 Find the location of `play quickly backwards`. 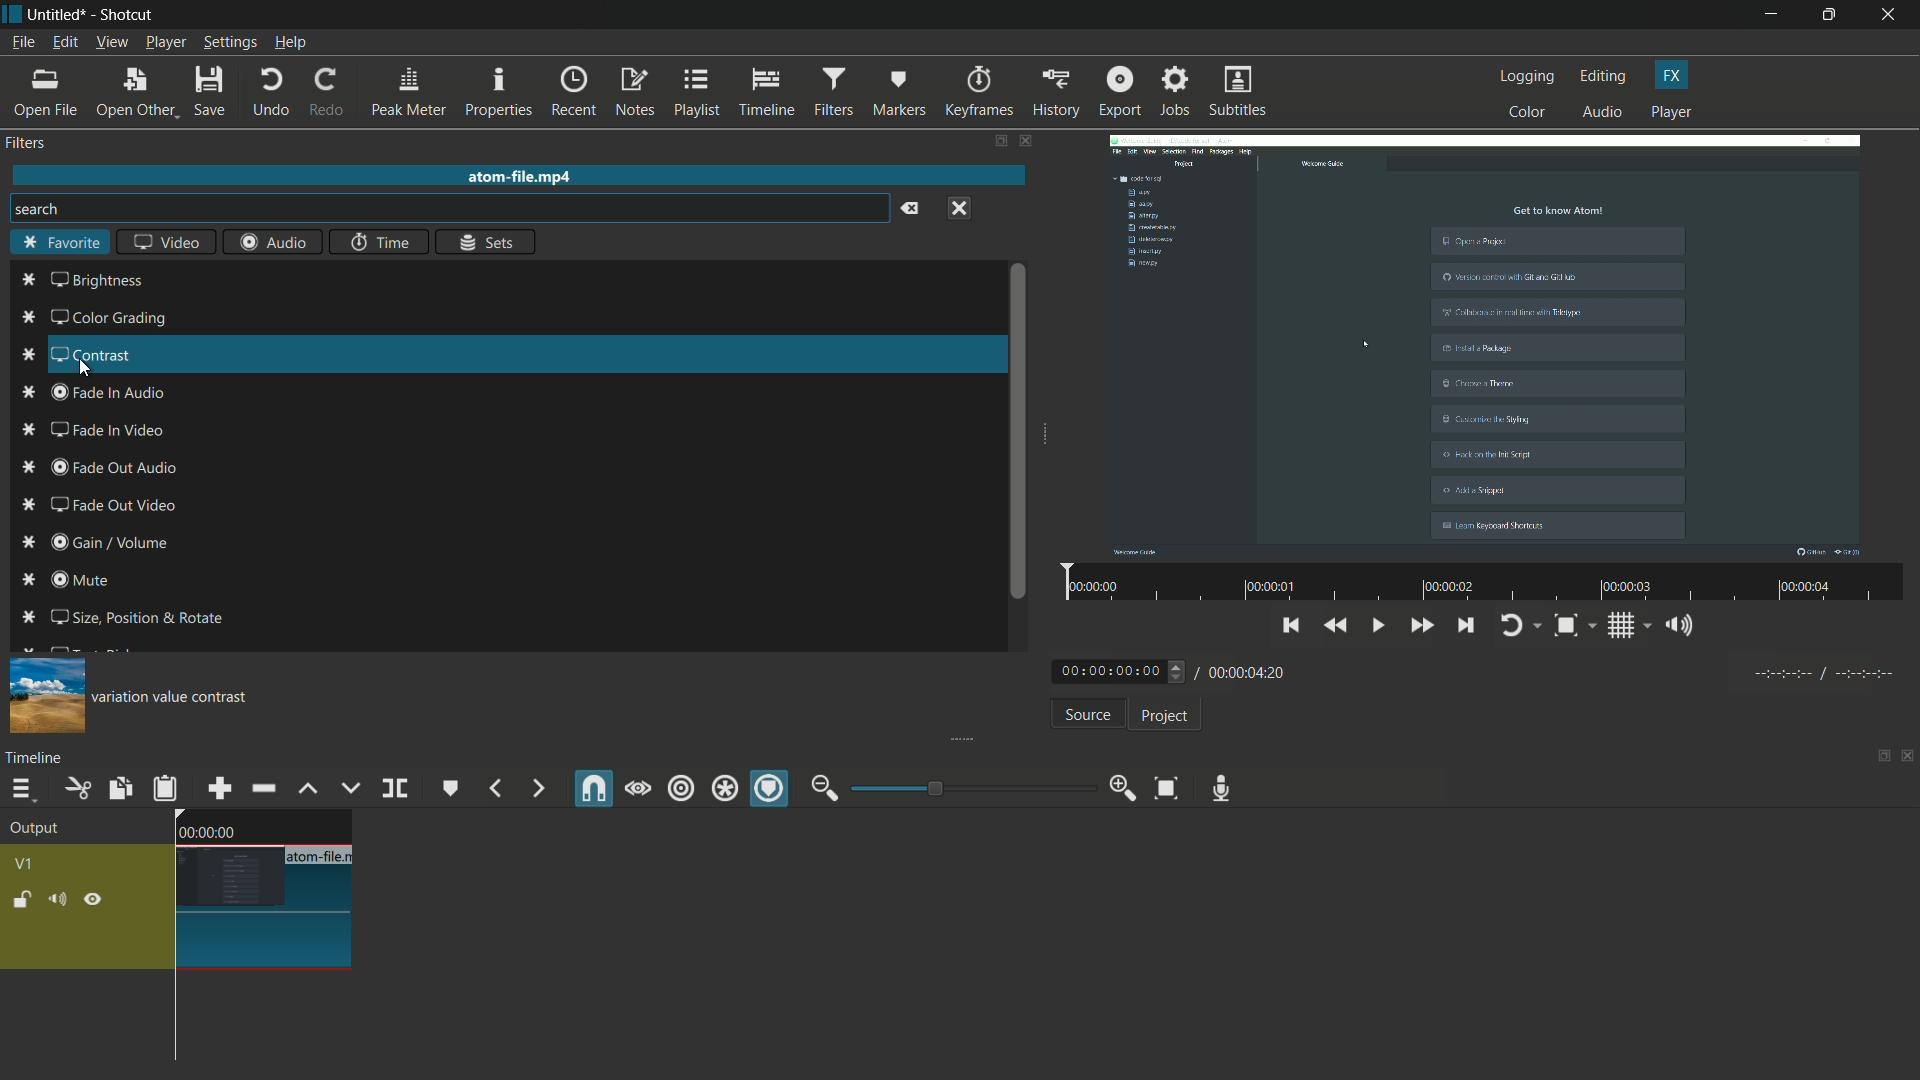

play quickly backwards is located at coordinates (1337, 626).